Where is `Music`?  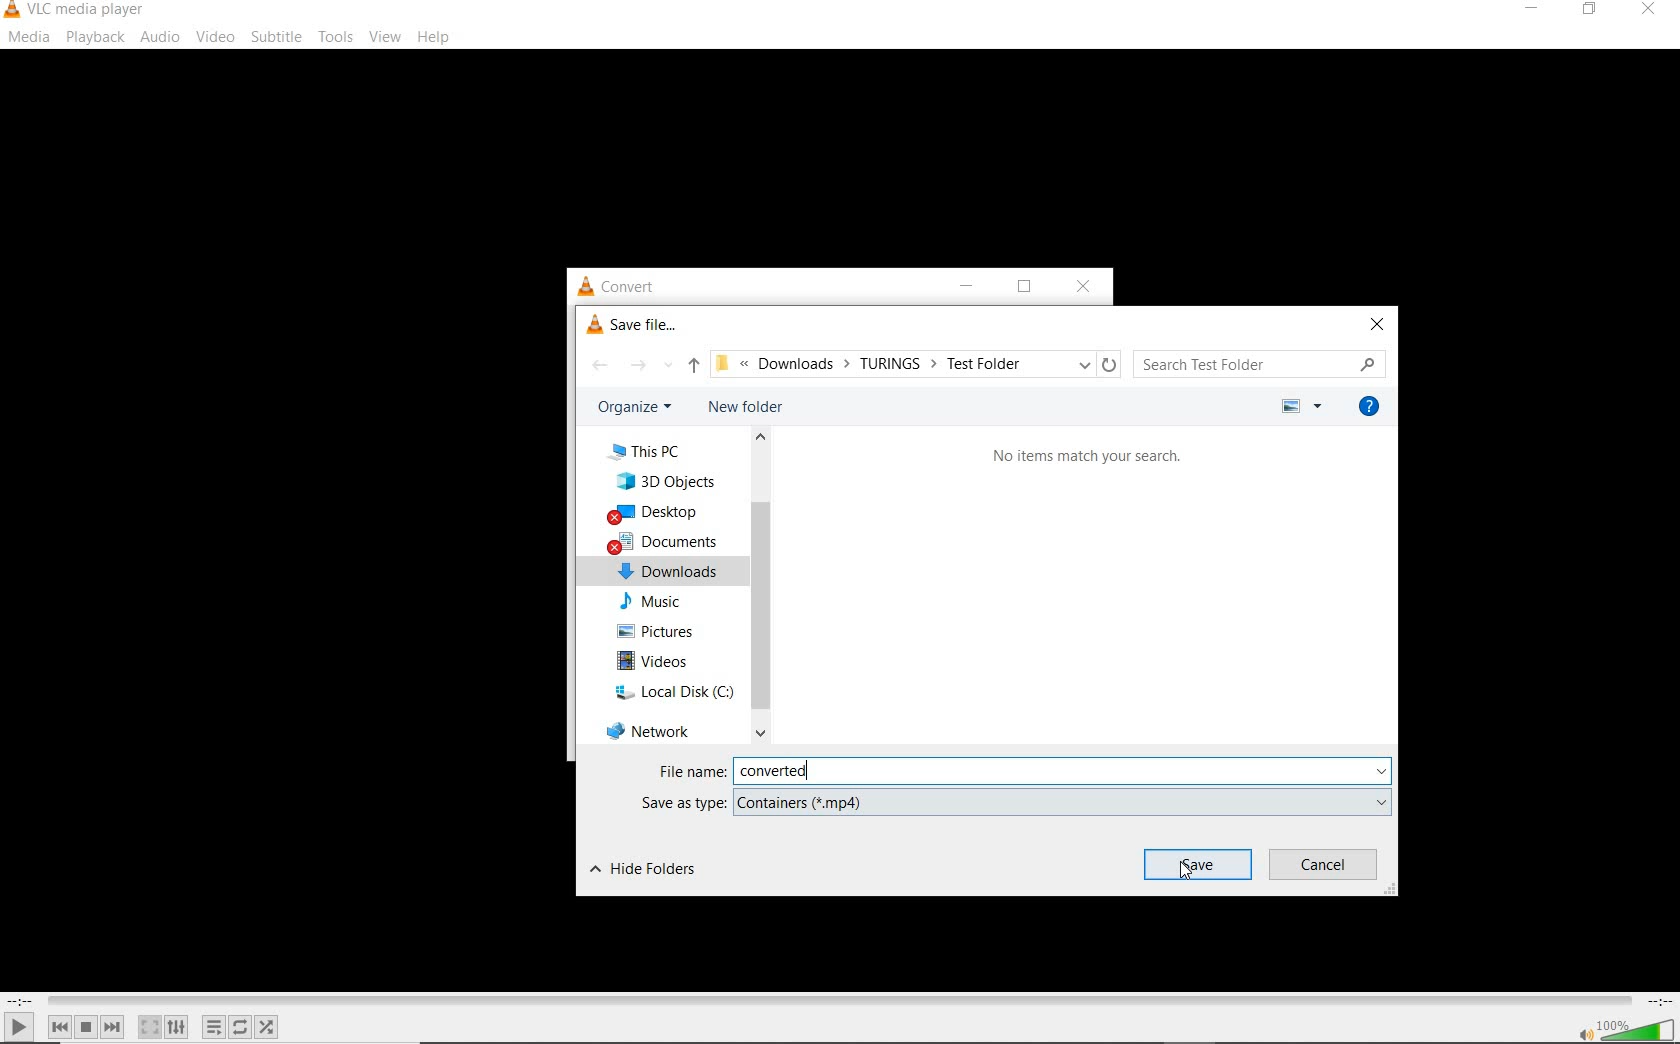
Music is located at coordinates (658, 602).